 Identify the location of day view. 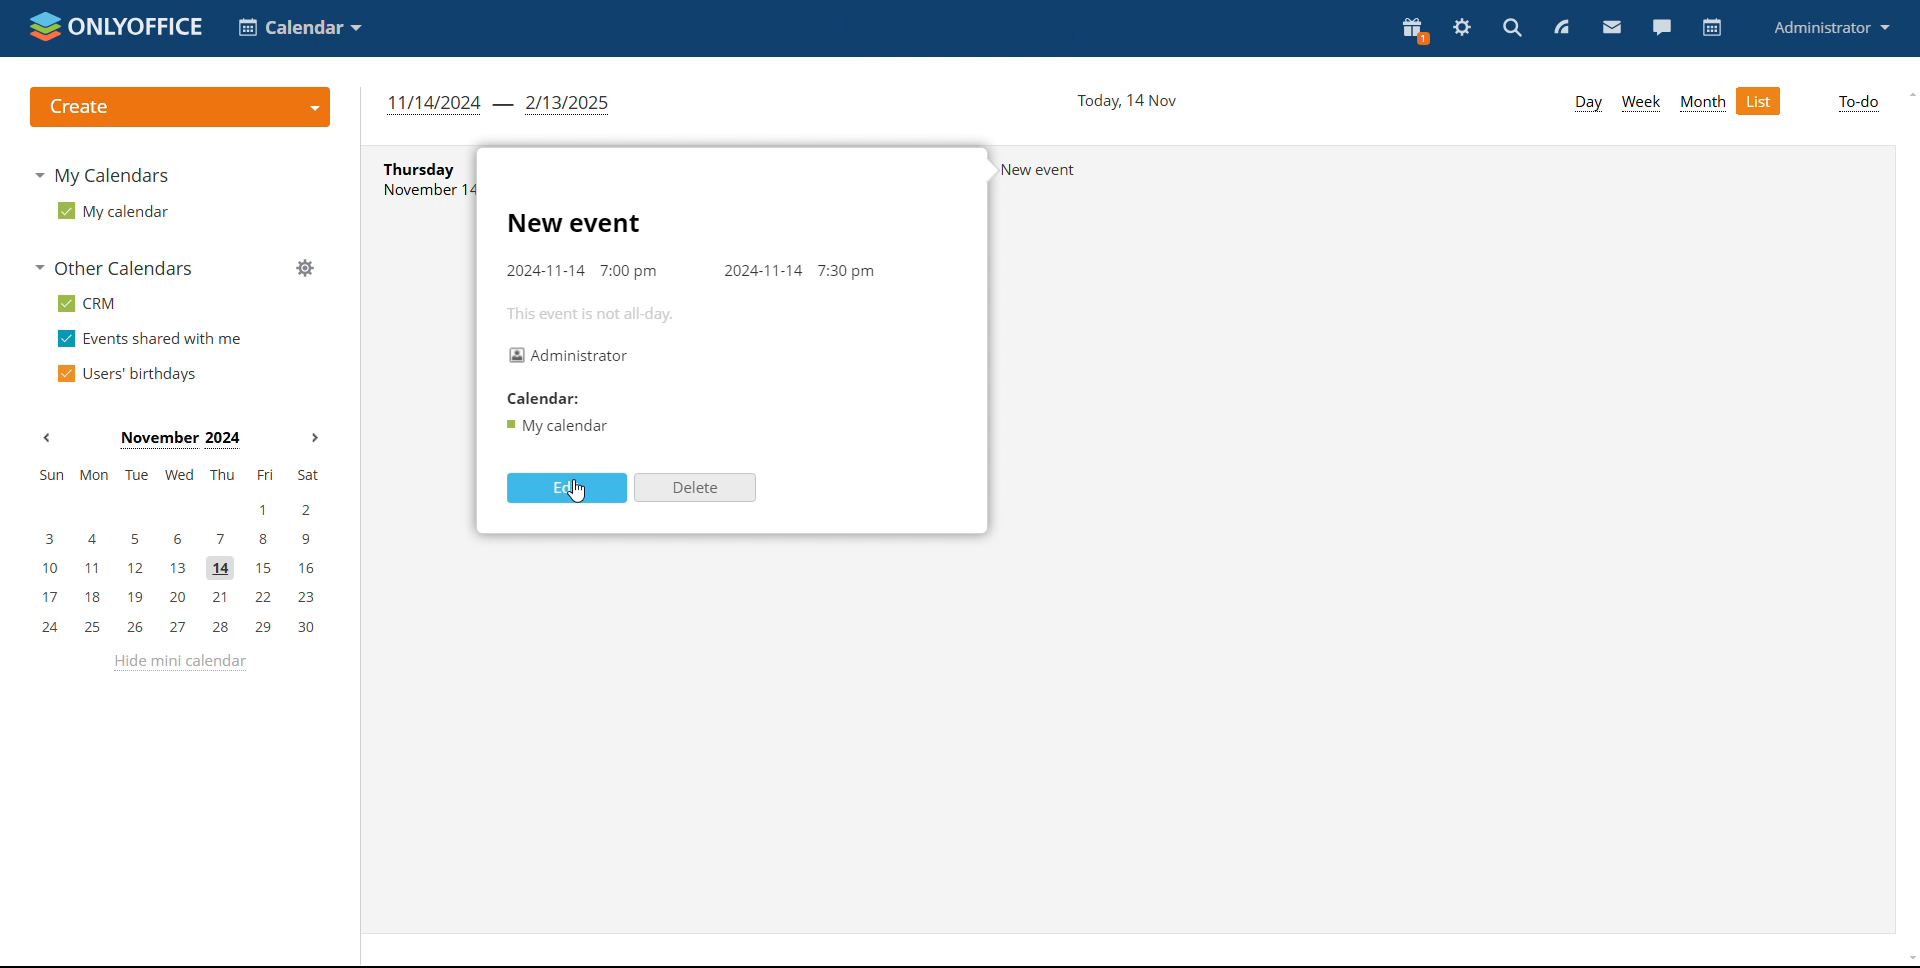
(1586, 102).